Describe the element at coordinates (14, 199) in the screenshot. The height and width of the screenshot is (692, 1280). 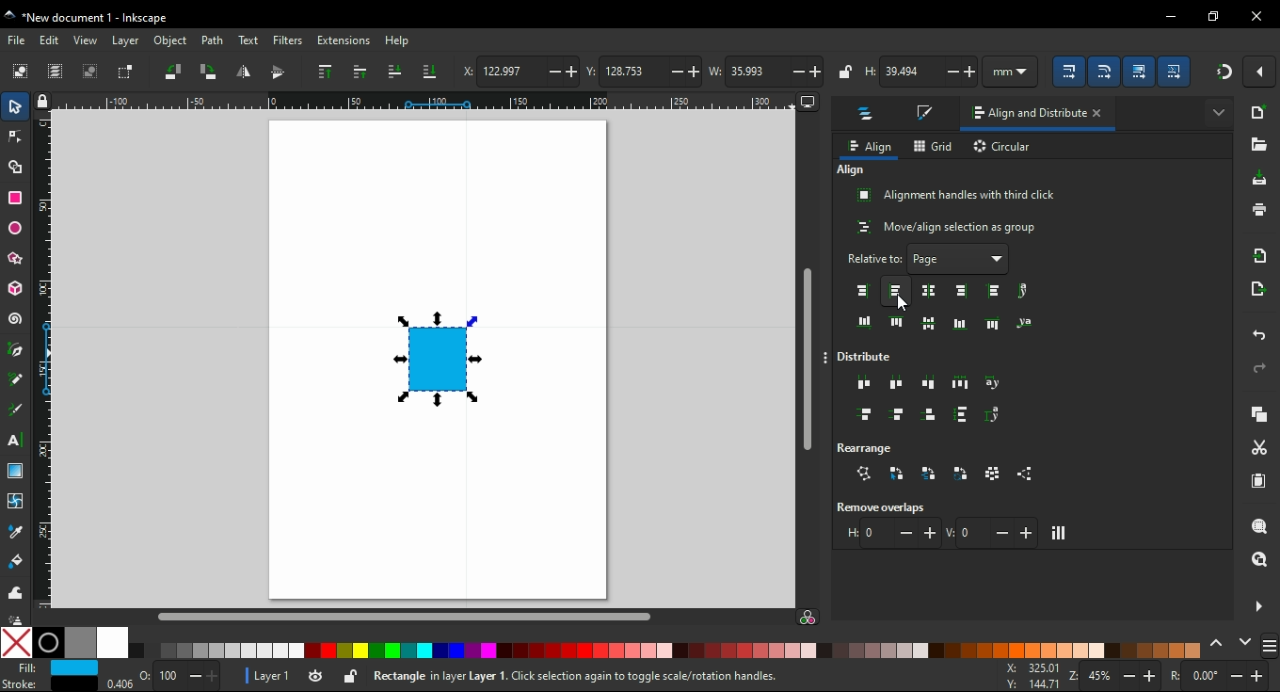
I see `rectangle tool` at that location.